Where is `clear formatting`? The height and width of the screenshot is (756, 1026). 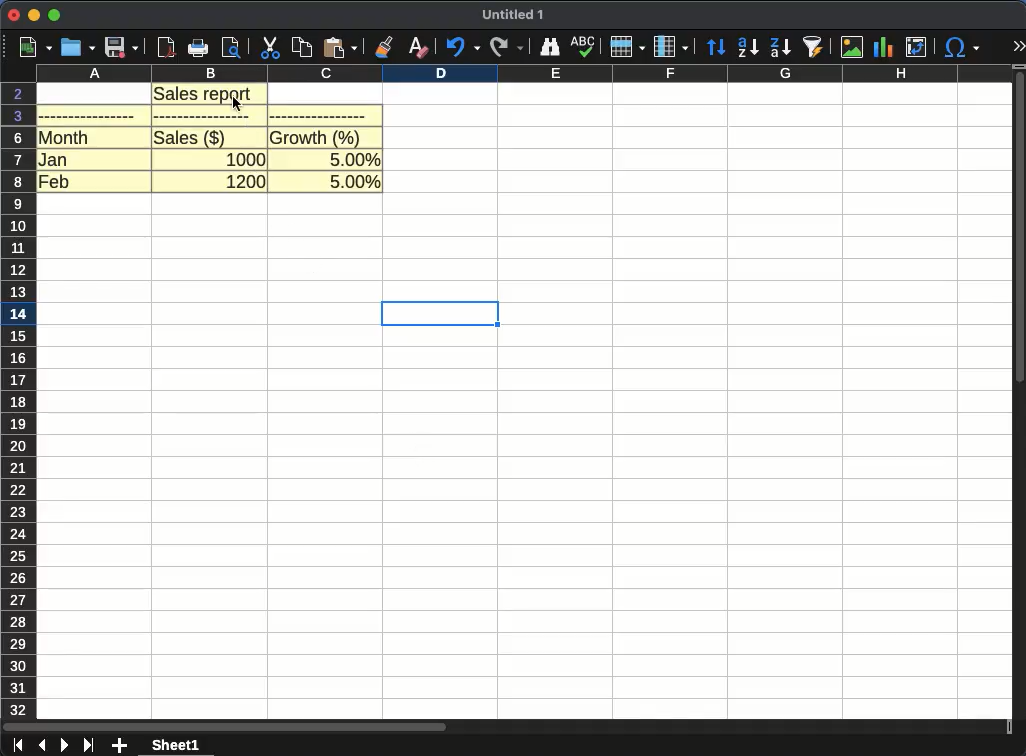
clear formatting is located at coordinates (419, 47).